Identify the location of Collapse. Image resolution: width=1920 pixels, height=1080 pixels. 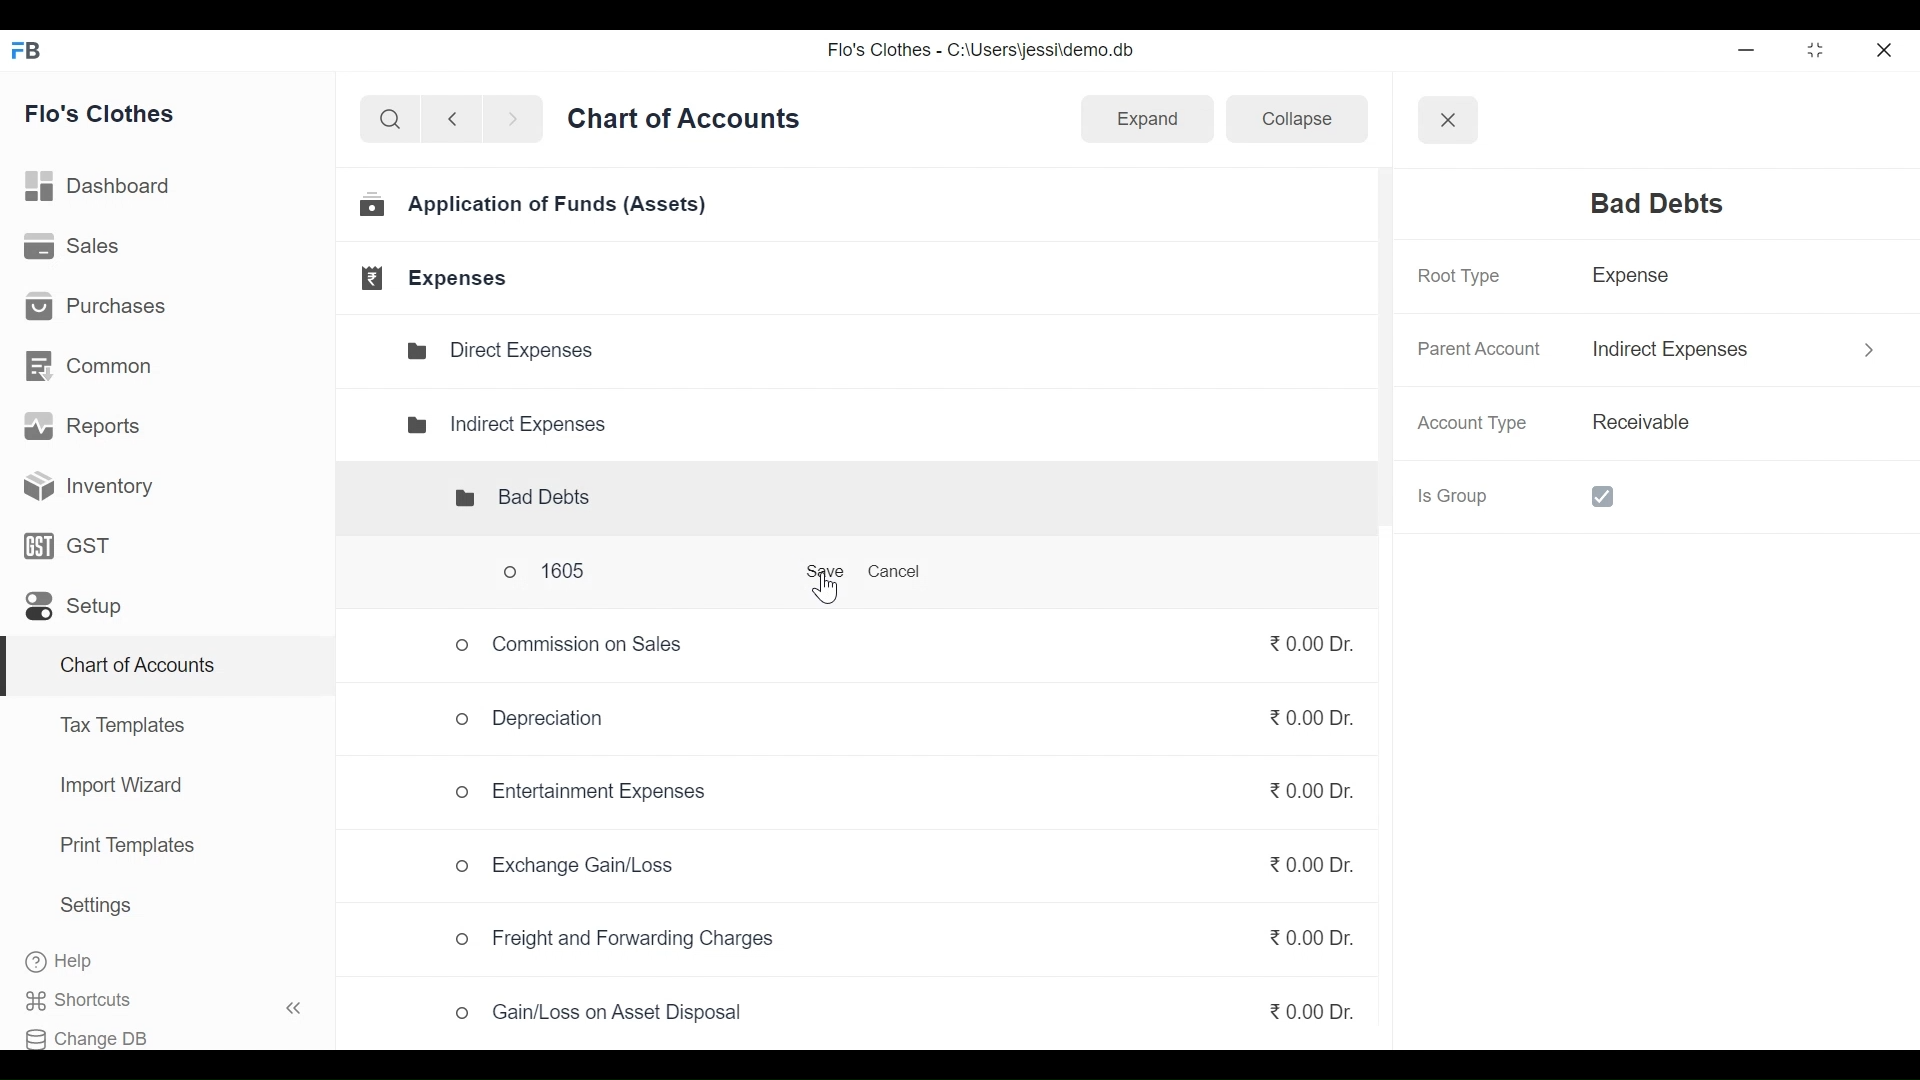
(1288, 122).